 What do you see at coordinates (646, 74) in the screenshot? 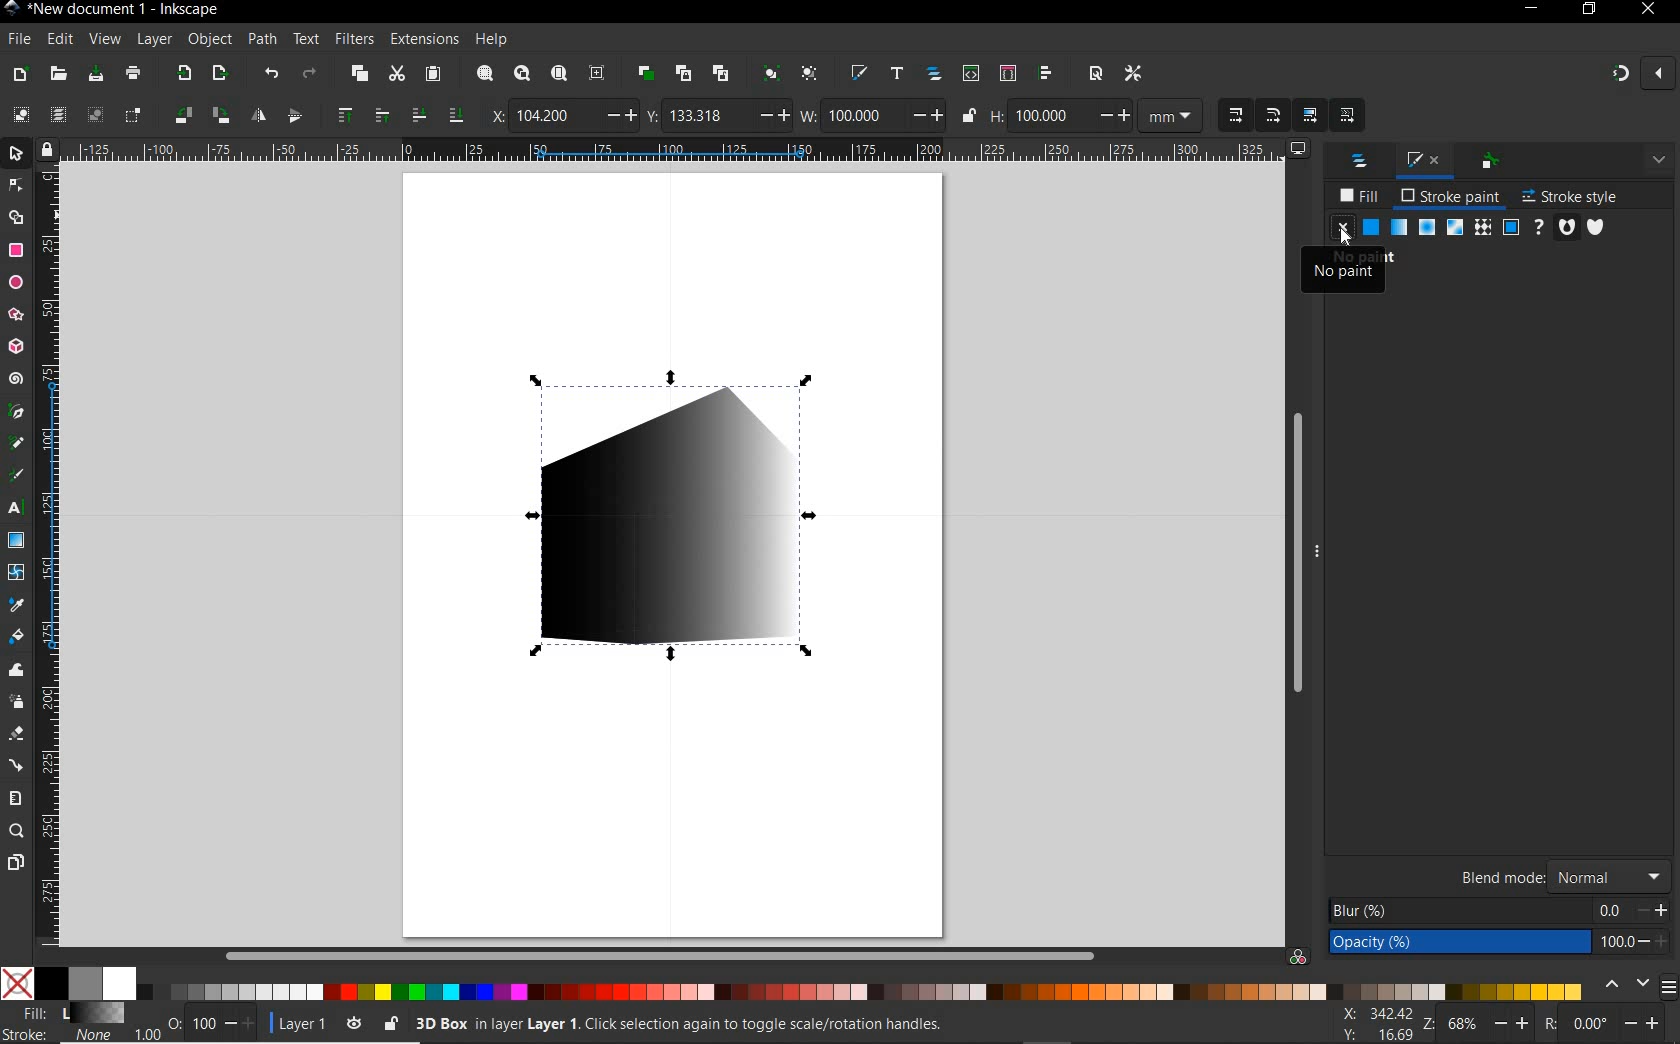
I see `DUPLICATE` at bounding box center [646, 74].